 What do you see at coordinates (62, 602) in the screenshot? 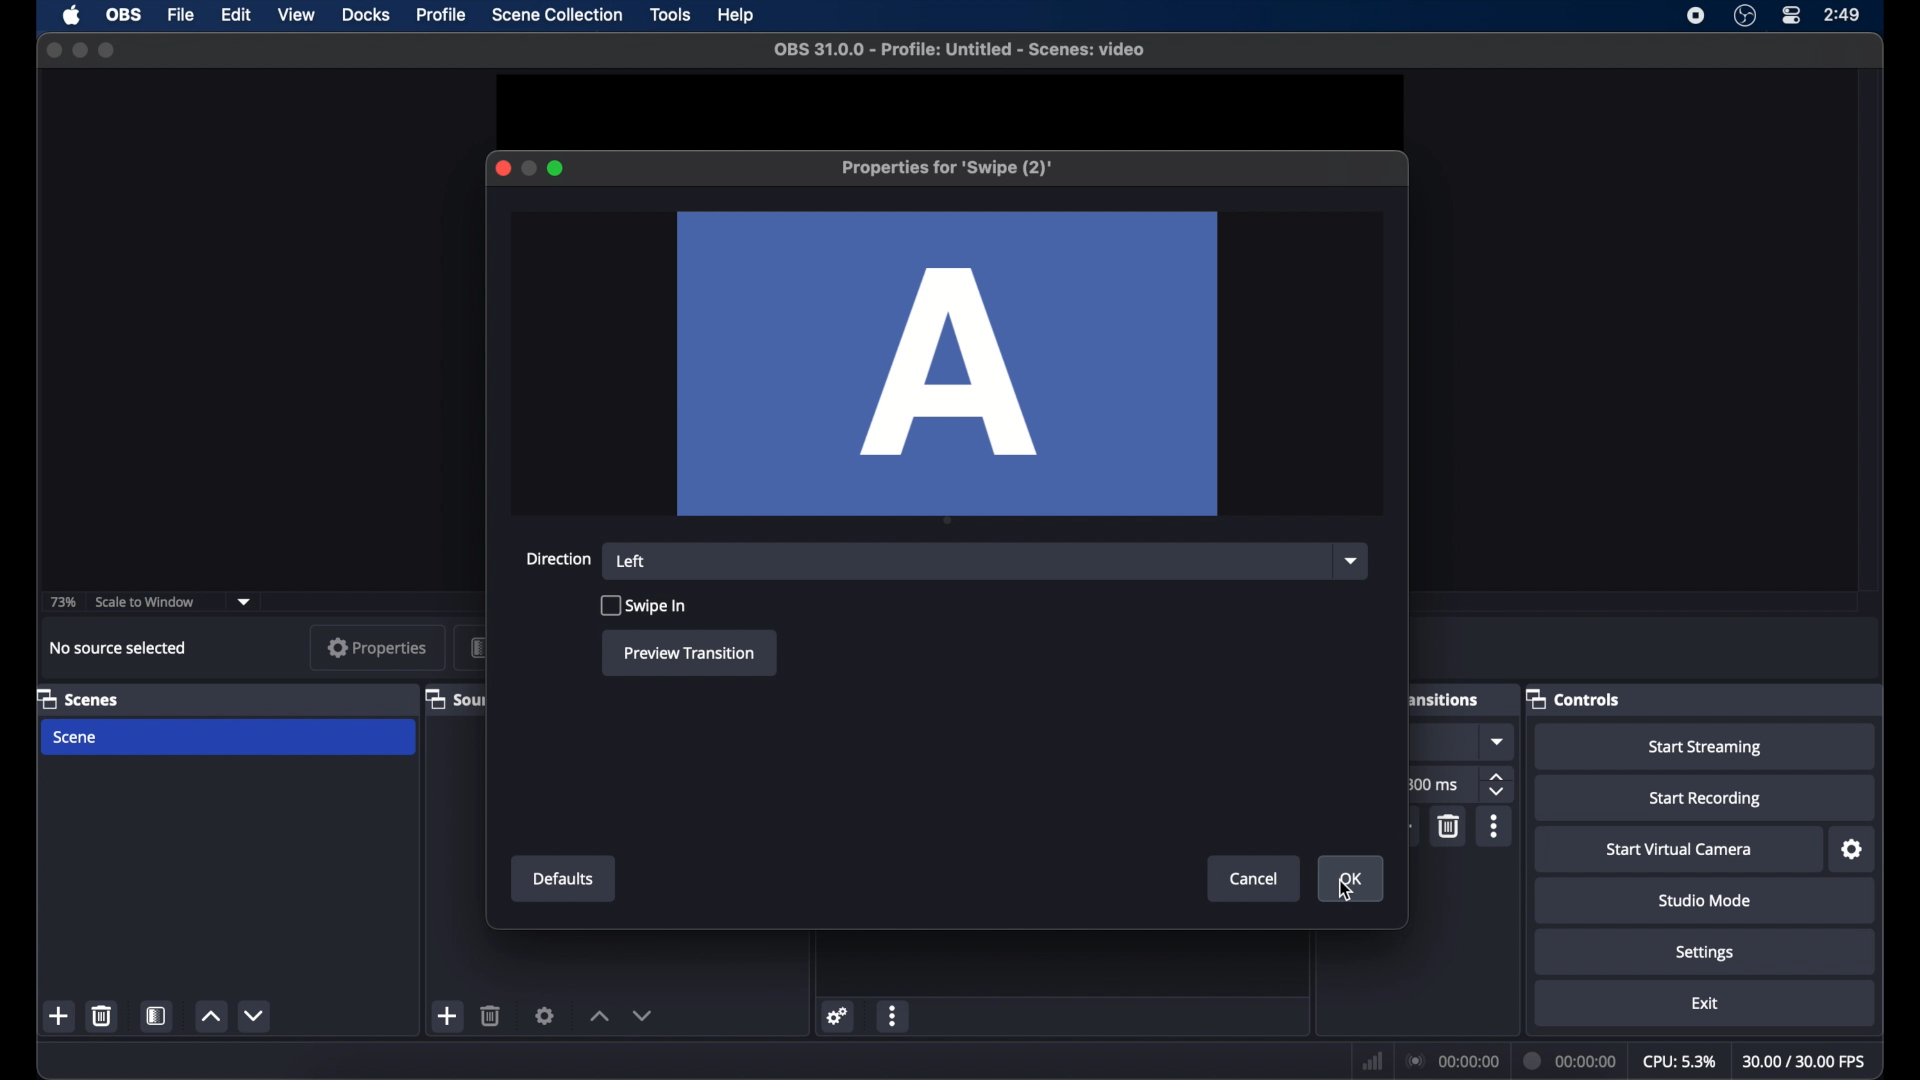
I see `73%` at bounding box center [62, 602].